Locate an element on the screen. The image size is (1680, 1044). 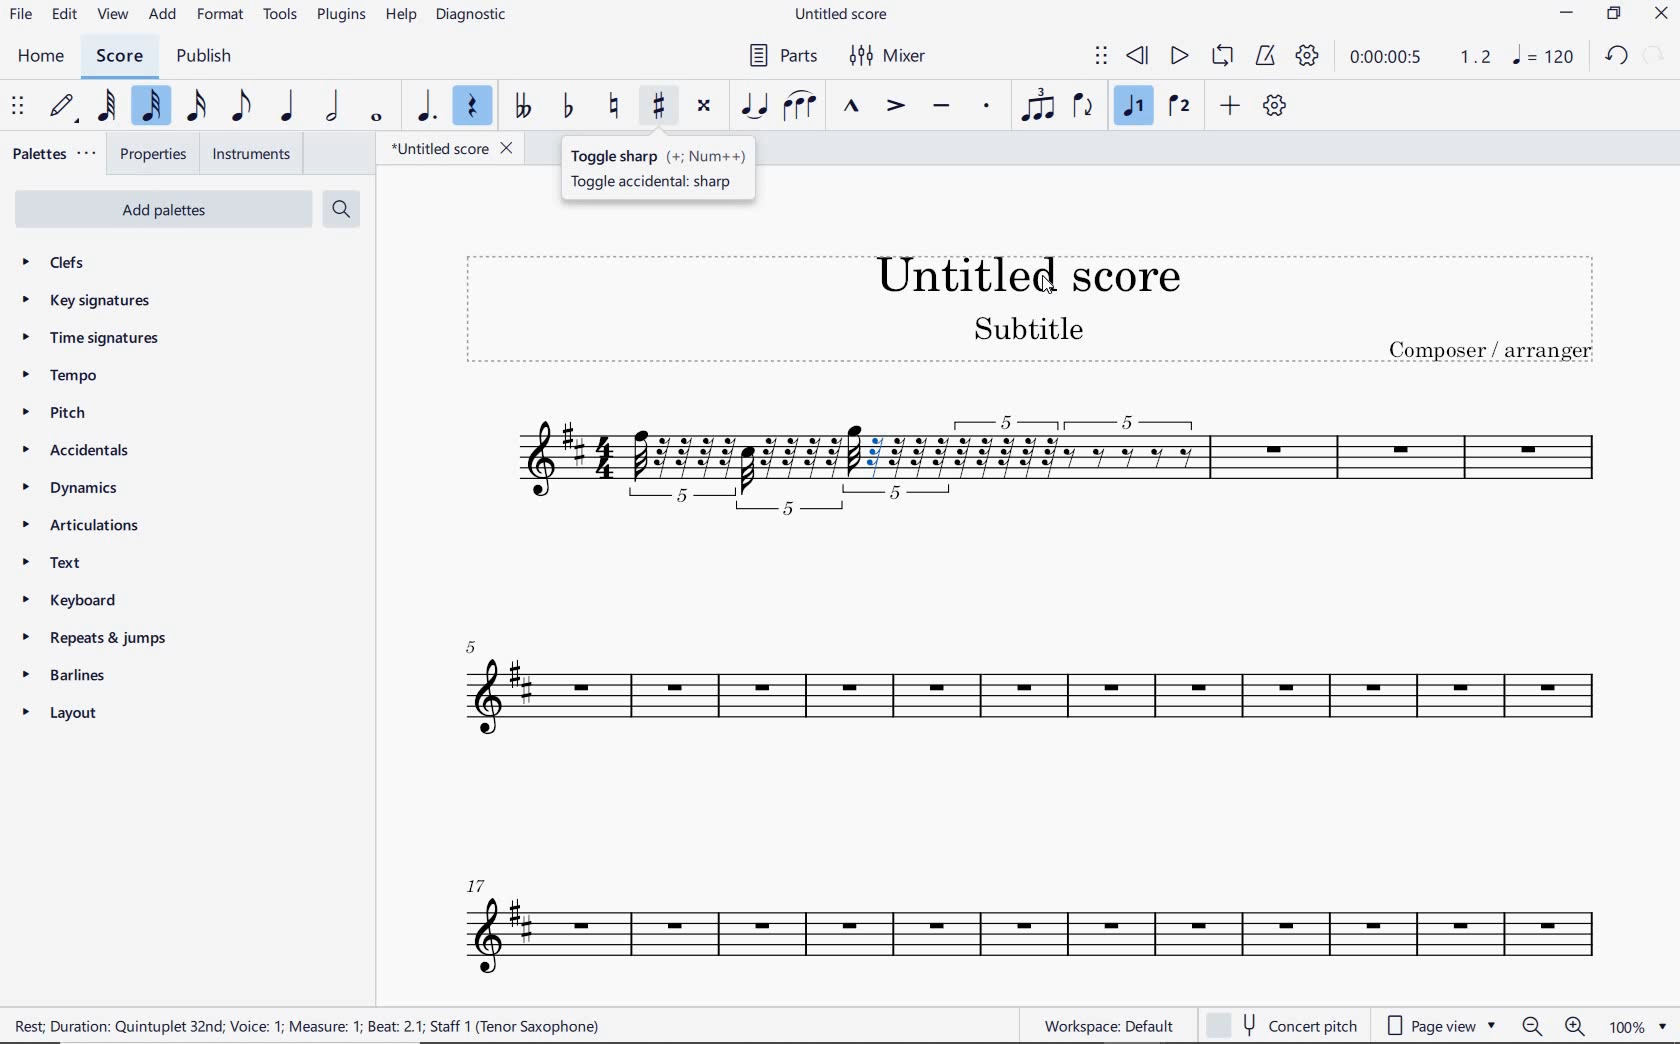
UNDO is located at coordinates (1617, 56).